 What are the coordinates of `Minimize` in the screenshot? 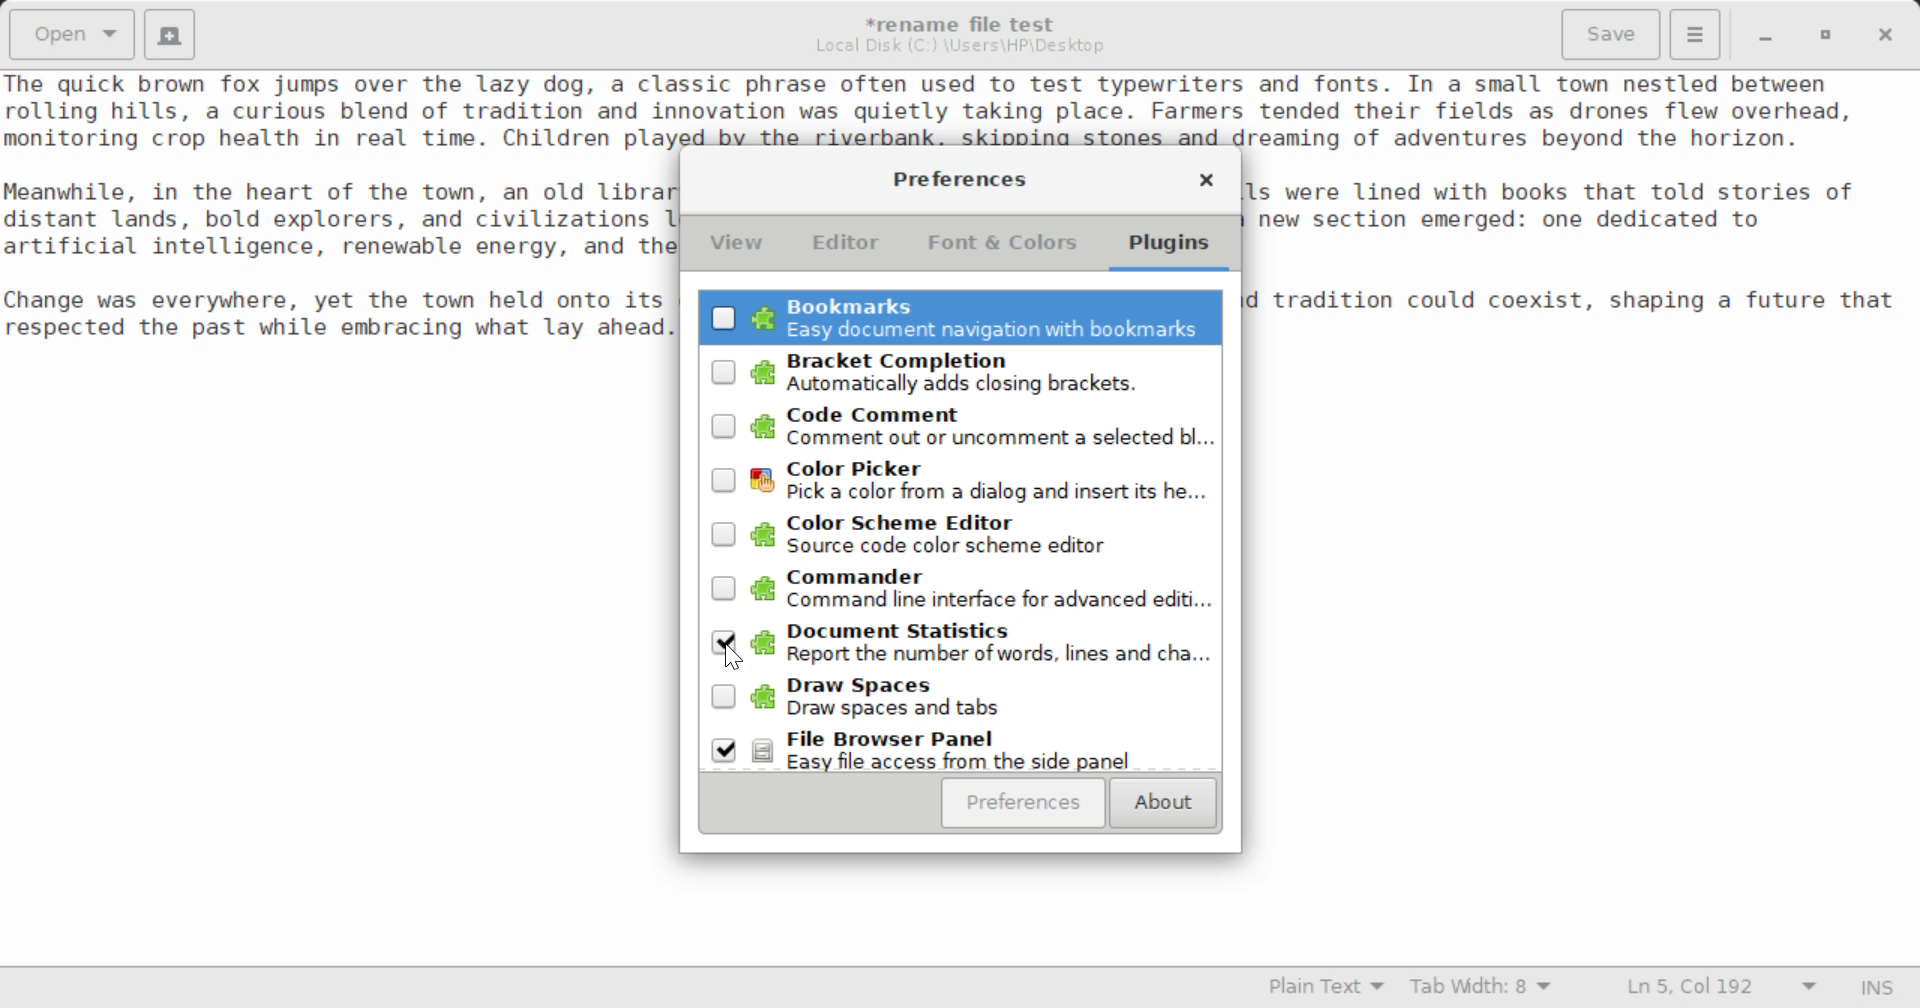 It's located at (1826, 35).